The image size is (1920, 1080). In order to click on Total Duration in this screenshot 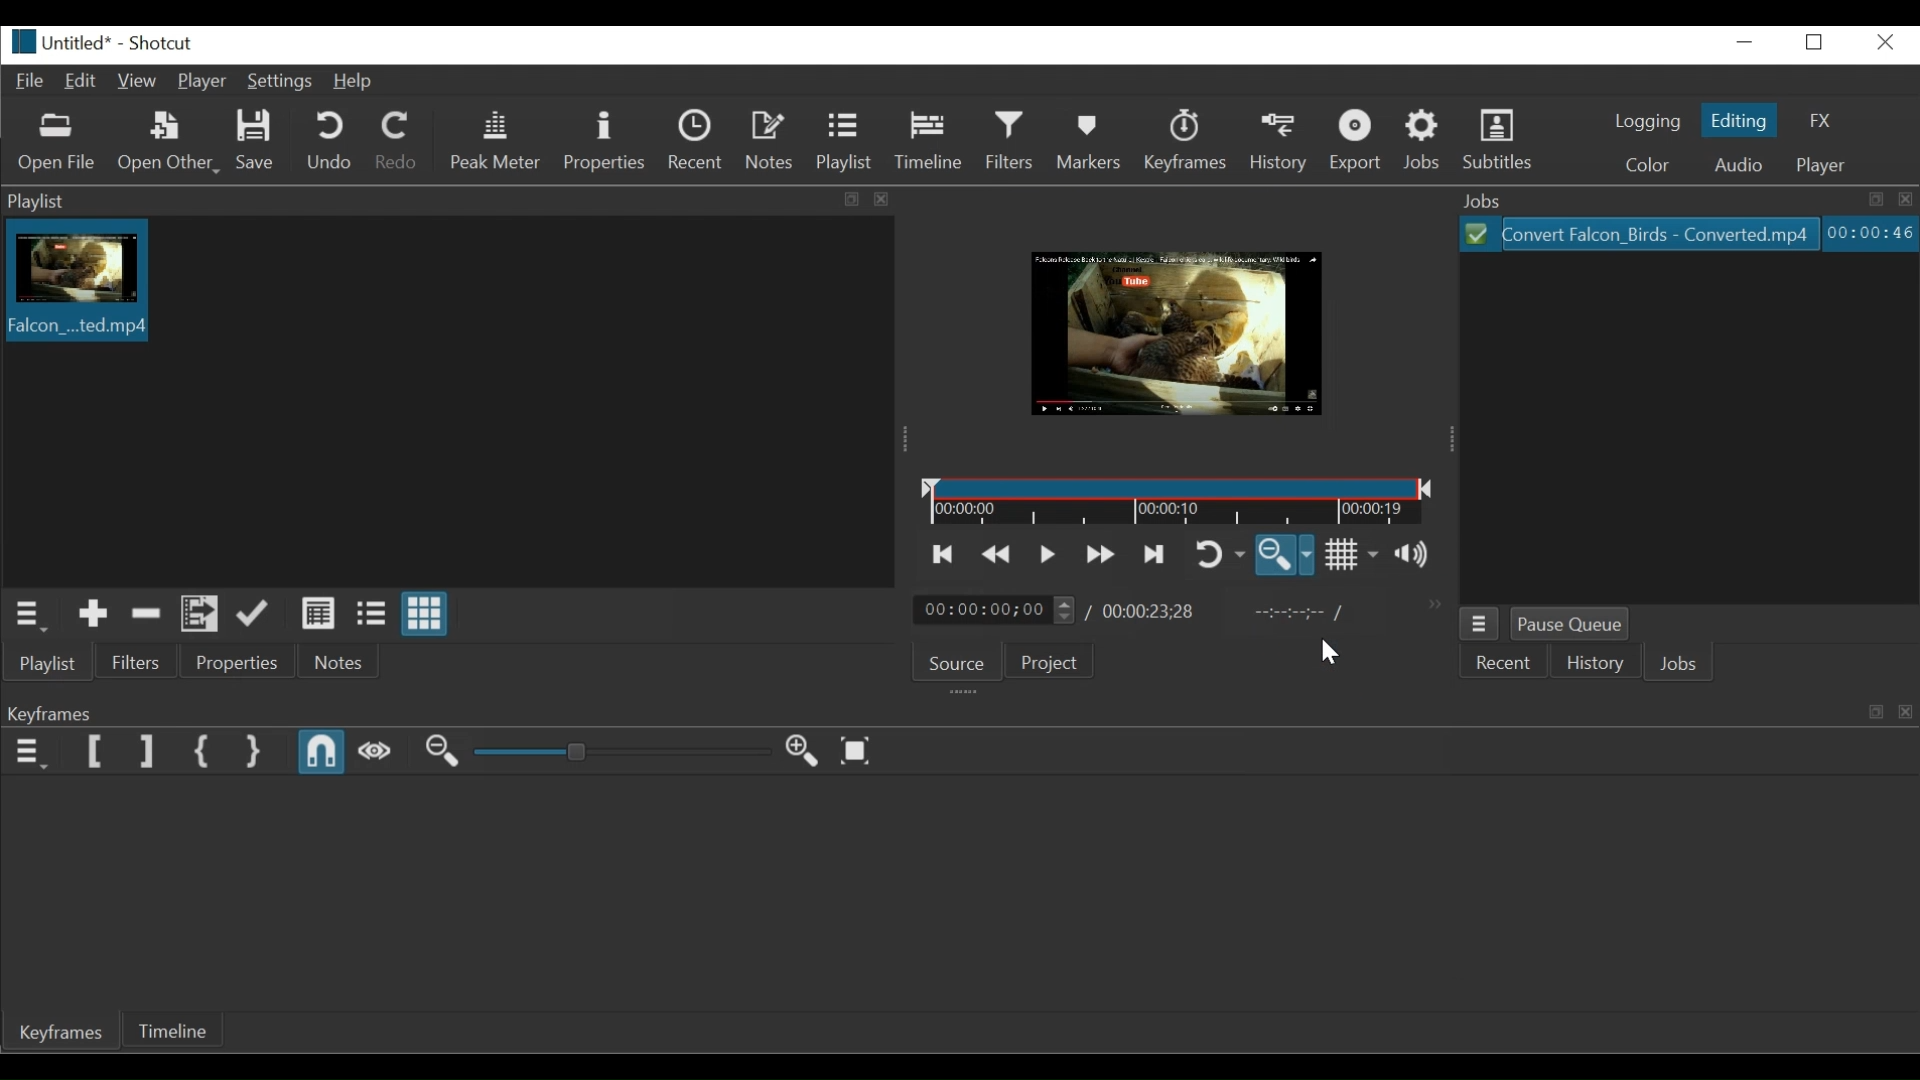, I will do `click(1145, 611)`.